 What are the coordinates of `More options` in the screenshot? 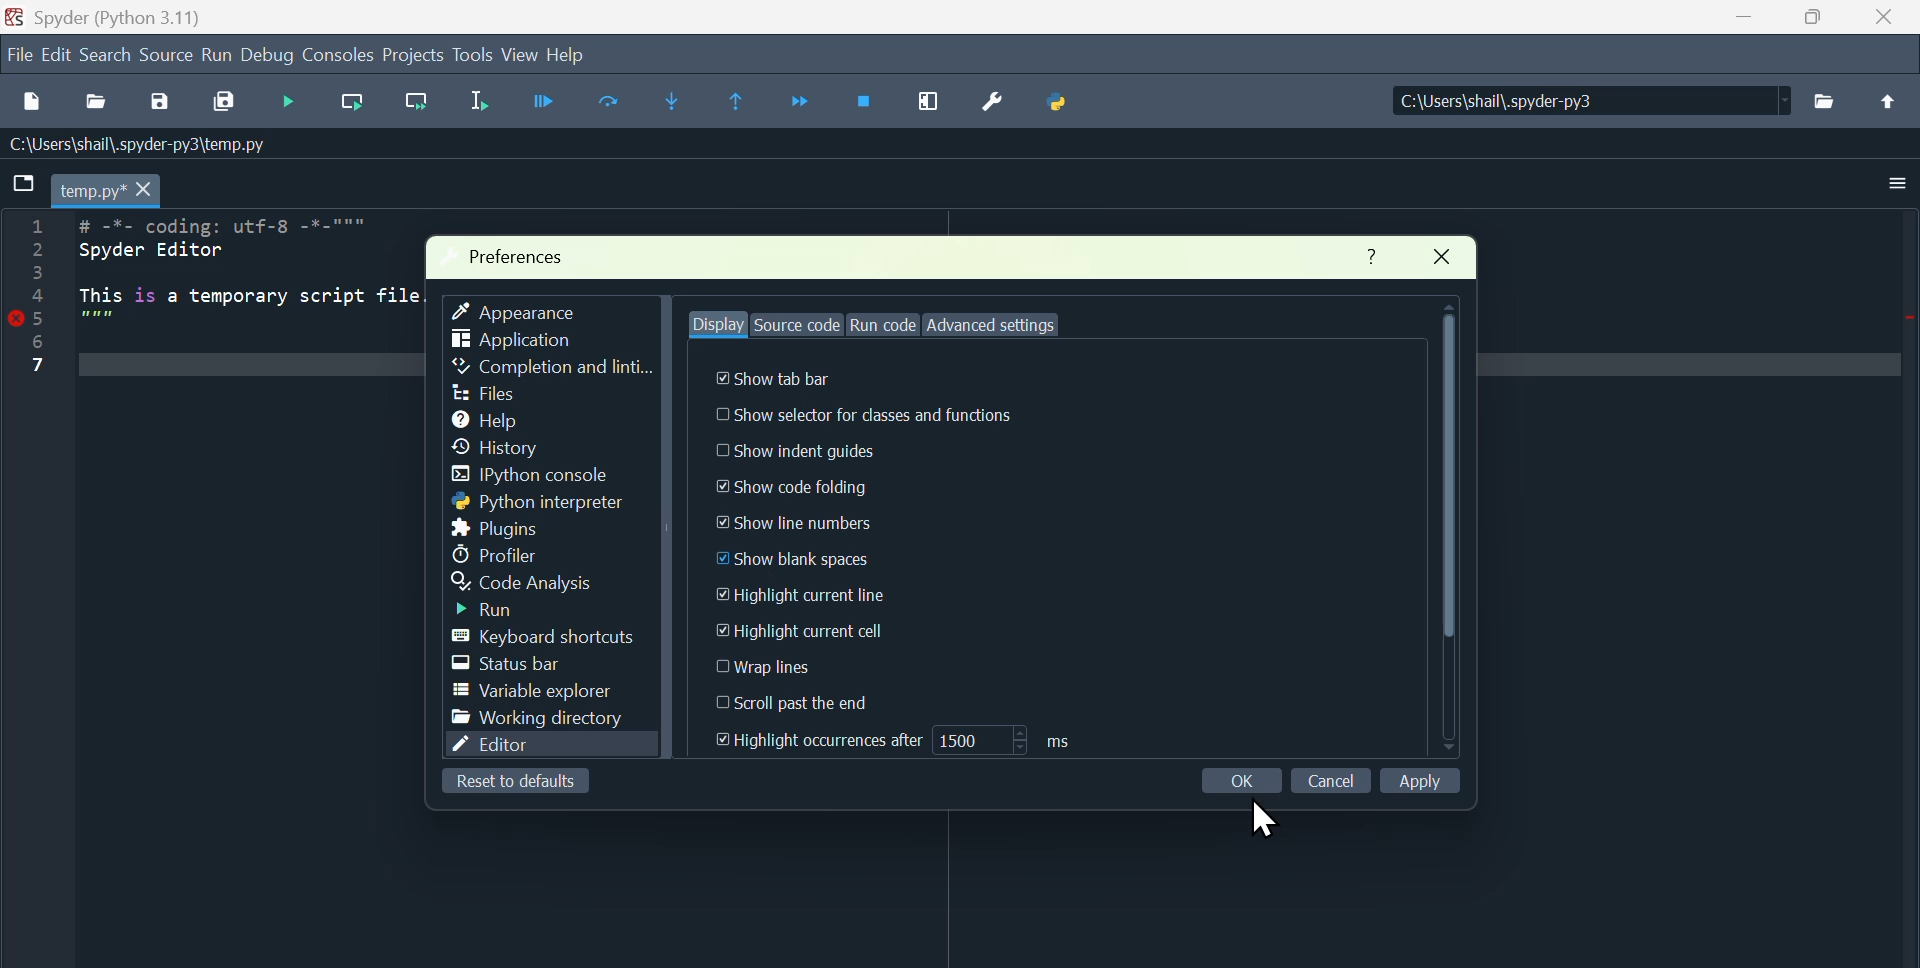 It's located at (1885, 191).